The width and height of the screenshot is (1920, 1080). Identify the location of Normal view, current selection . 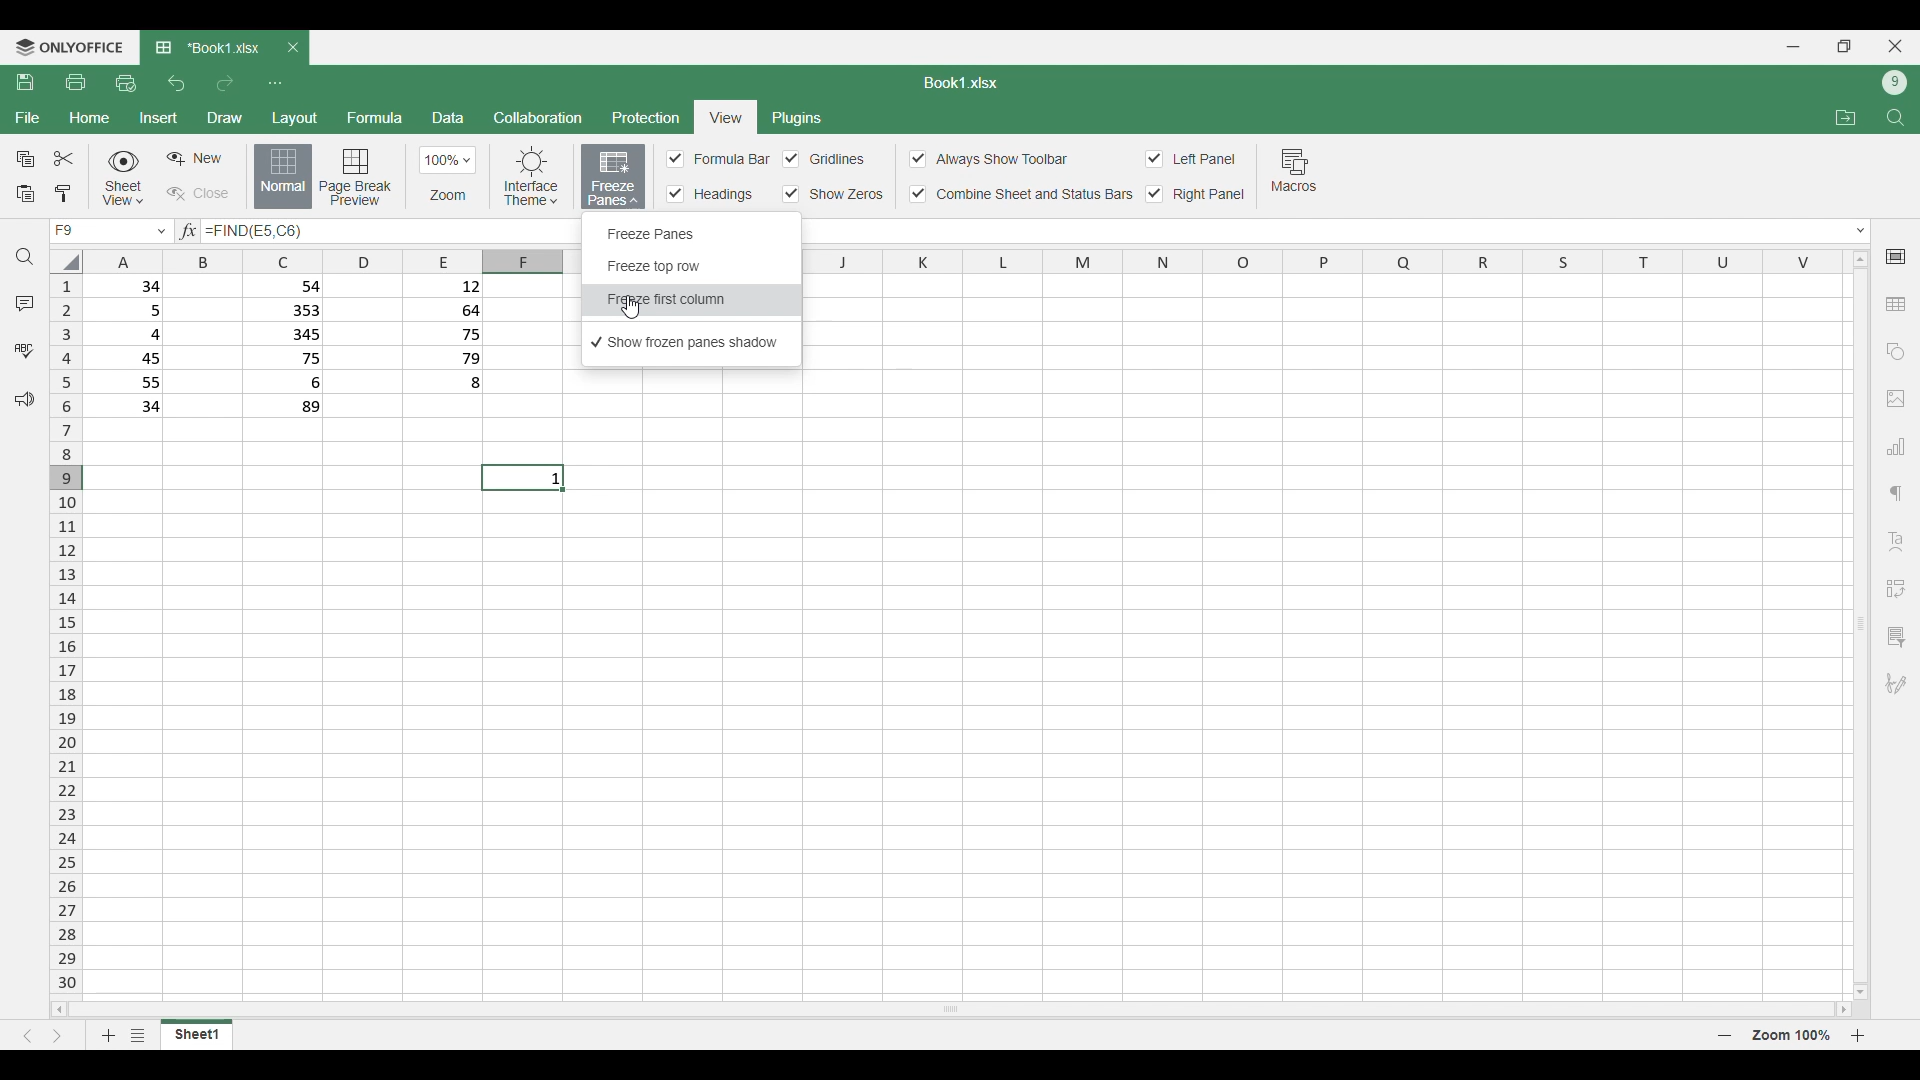
(283, 177).